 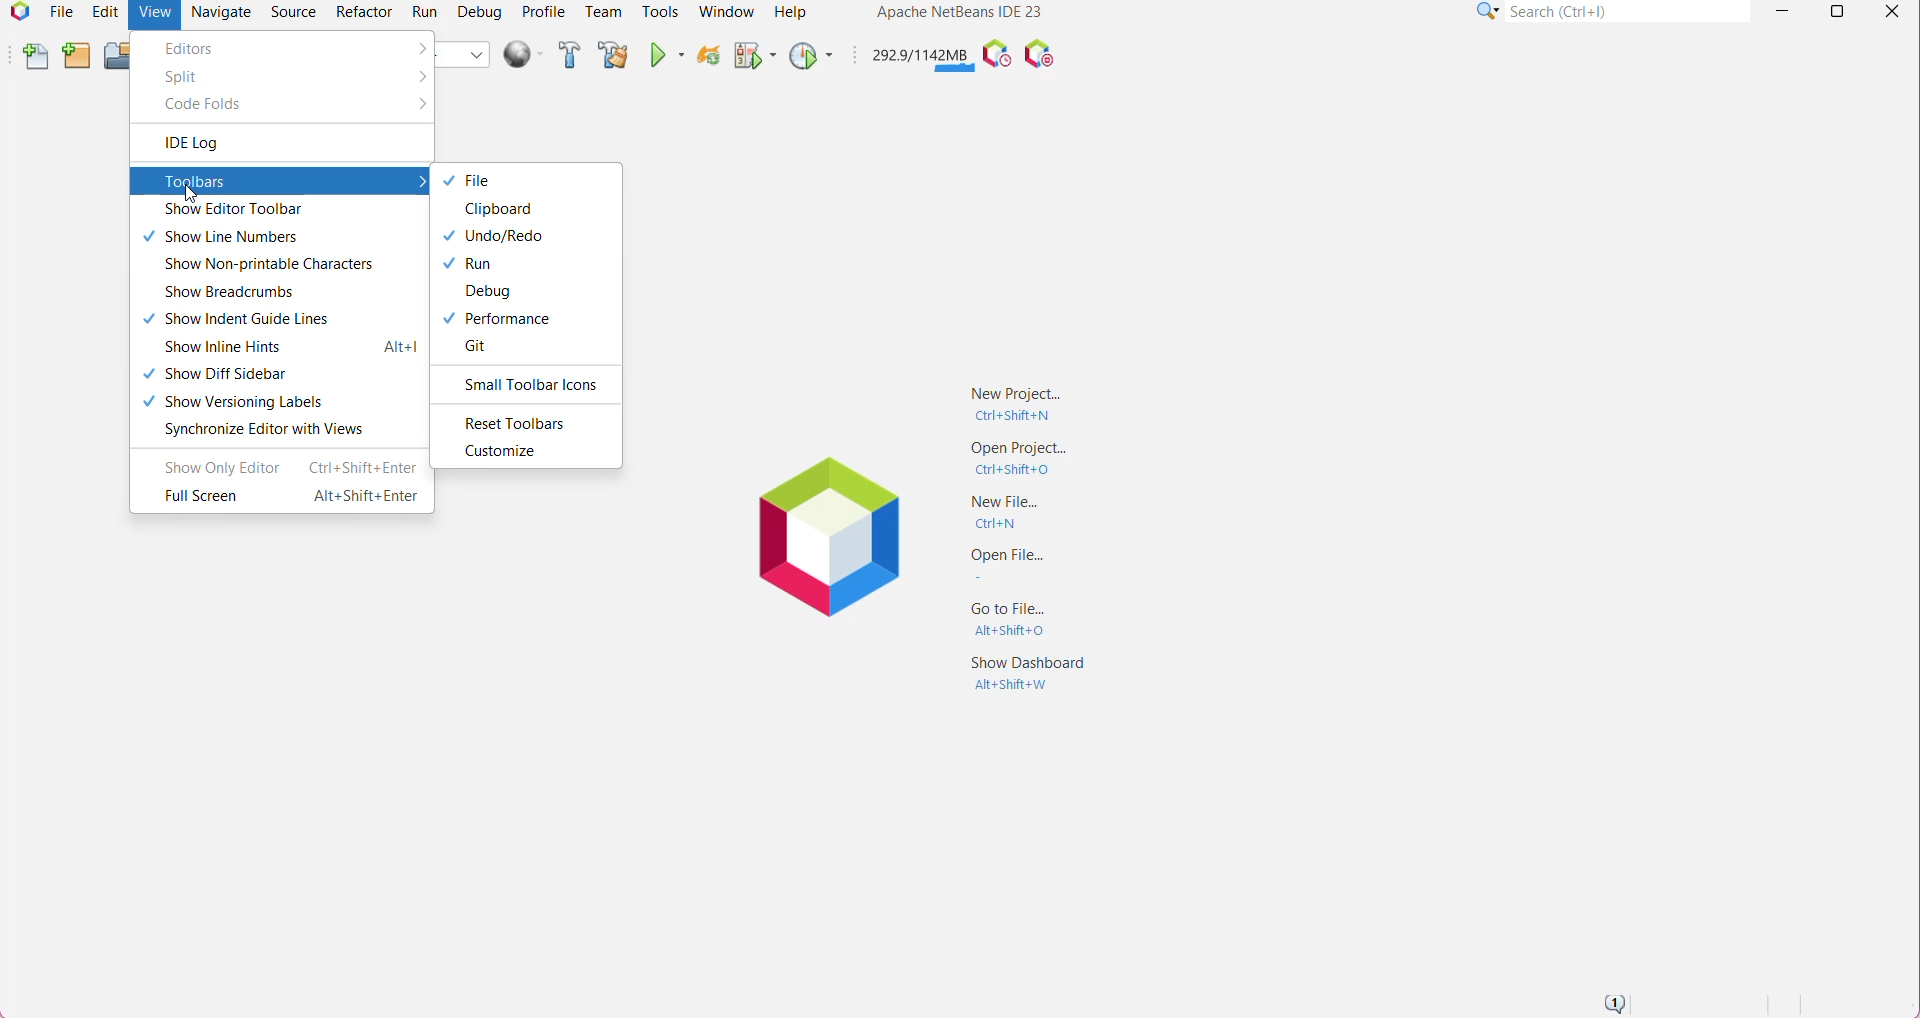 What do you see at coordinates (1020, 459) in the screenshot?
I see `Open Project` at bounding box center [1020, 459].